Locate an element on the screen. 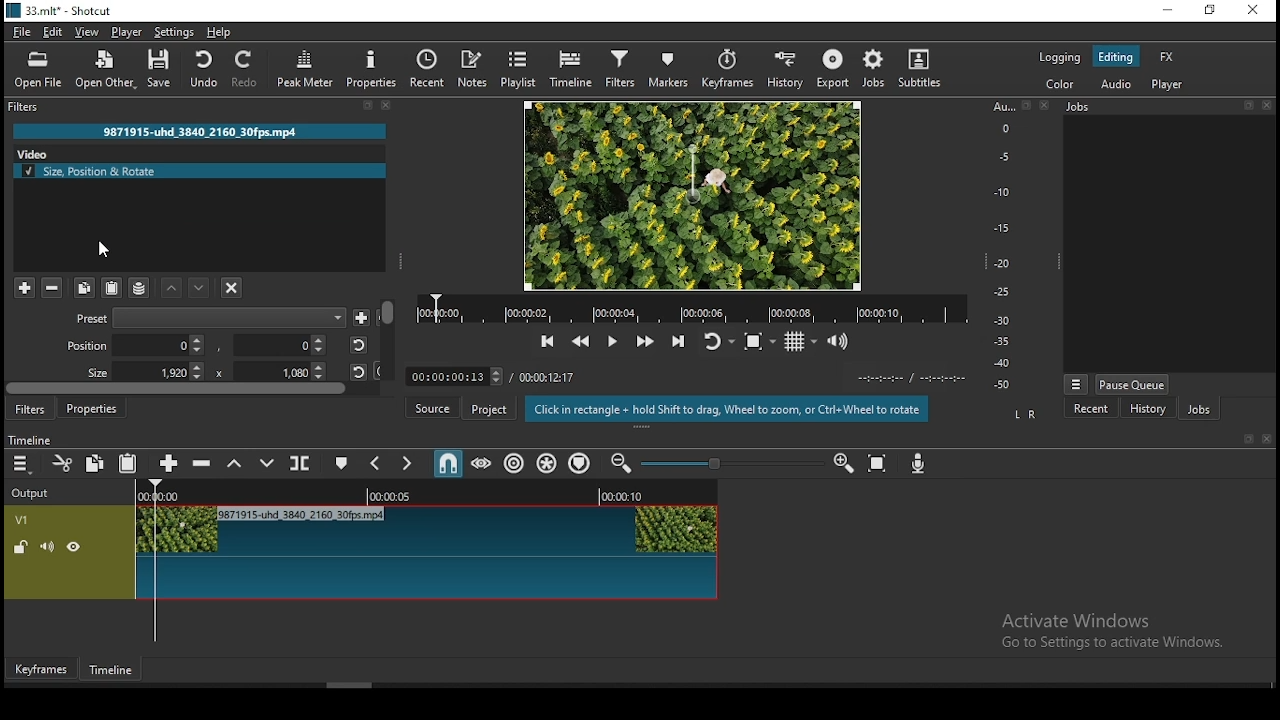  toggle grid display on player is located at coordinates (801, 343).